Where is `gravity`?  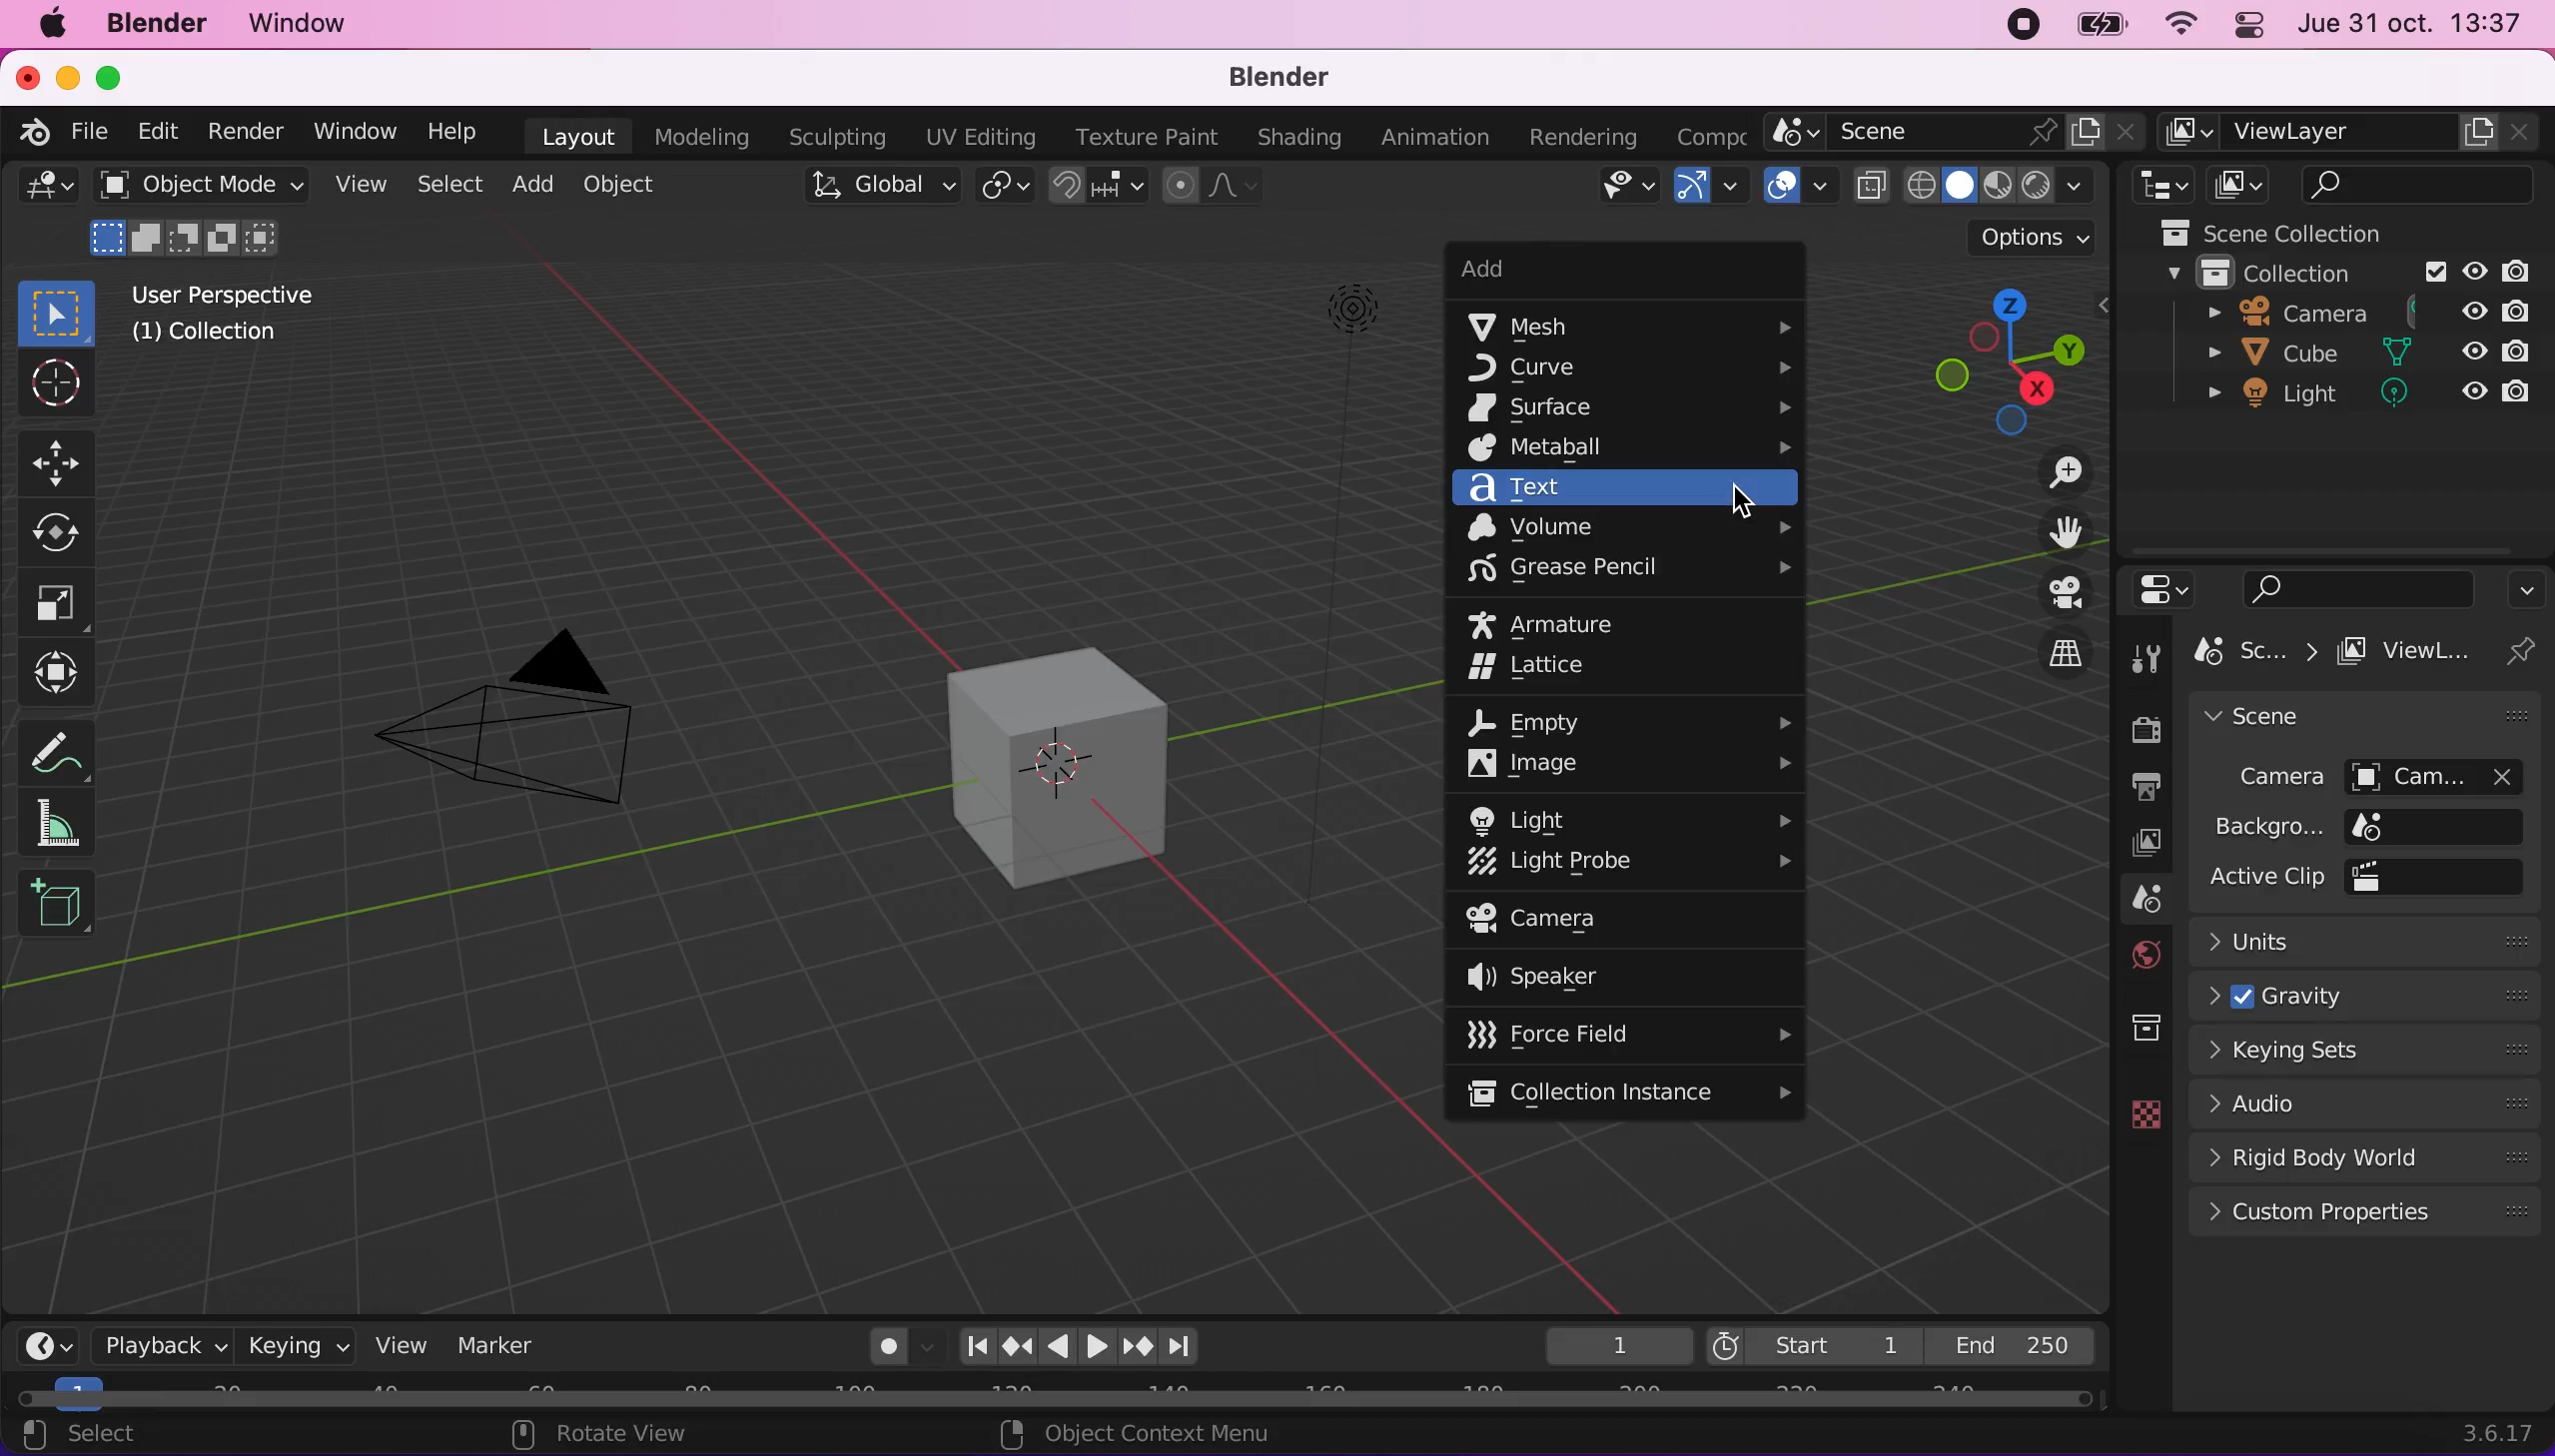
gravity is located at coordinates (2365, 995).